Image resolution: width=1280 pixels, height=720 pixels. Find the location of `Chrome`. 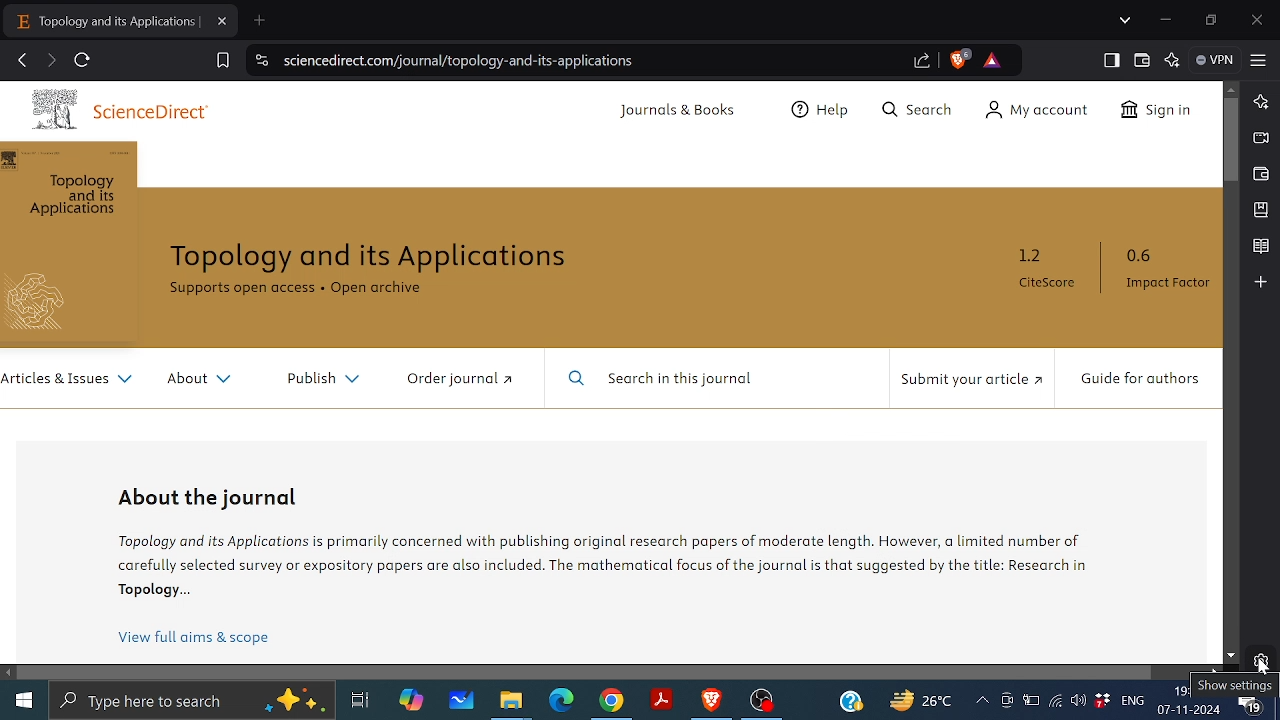

Chrome is located at coordinates (611, 701).